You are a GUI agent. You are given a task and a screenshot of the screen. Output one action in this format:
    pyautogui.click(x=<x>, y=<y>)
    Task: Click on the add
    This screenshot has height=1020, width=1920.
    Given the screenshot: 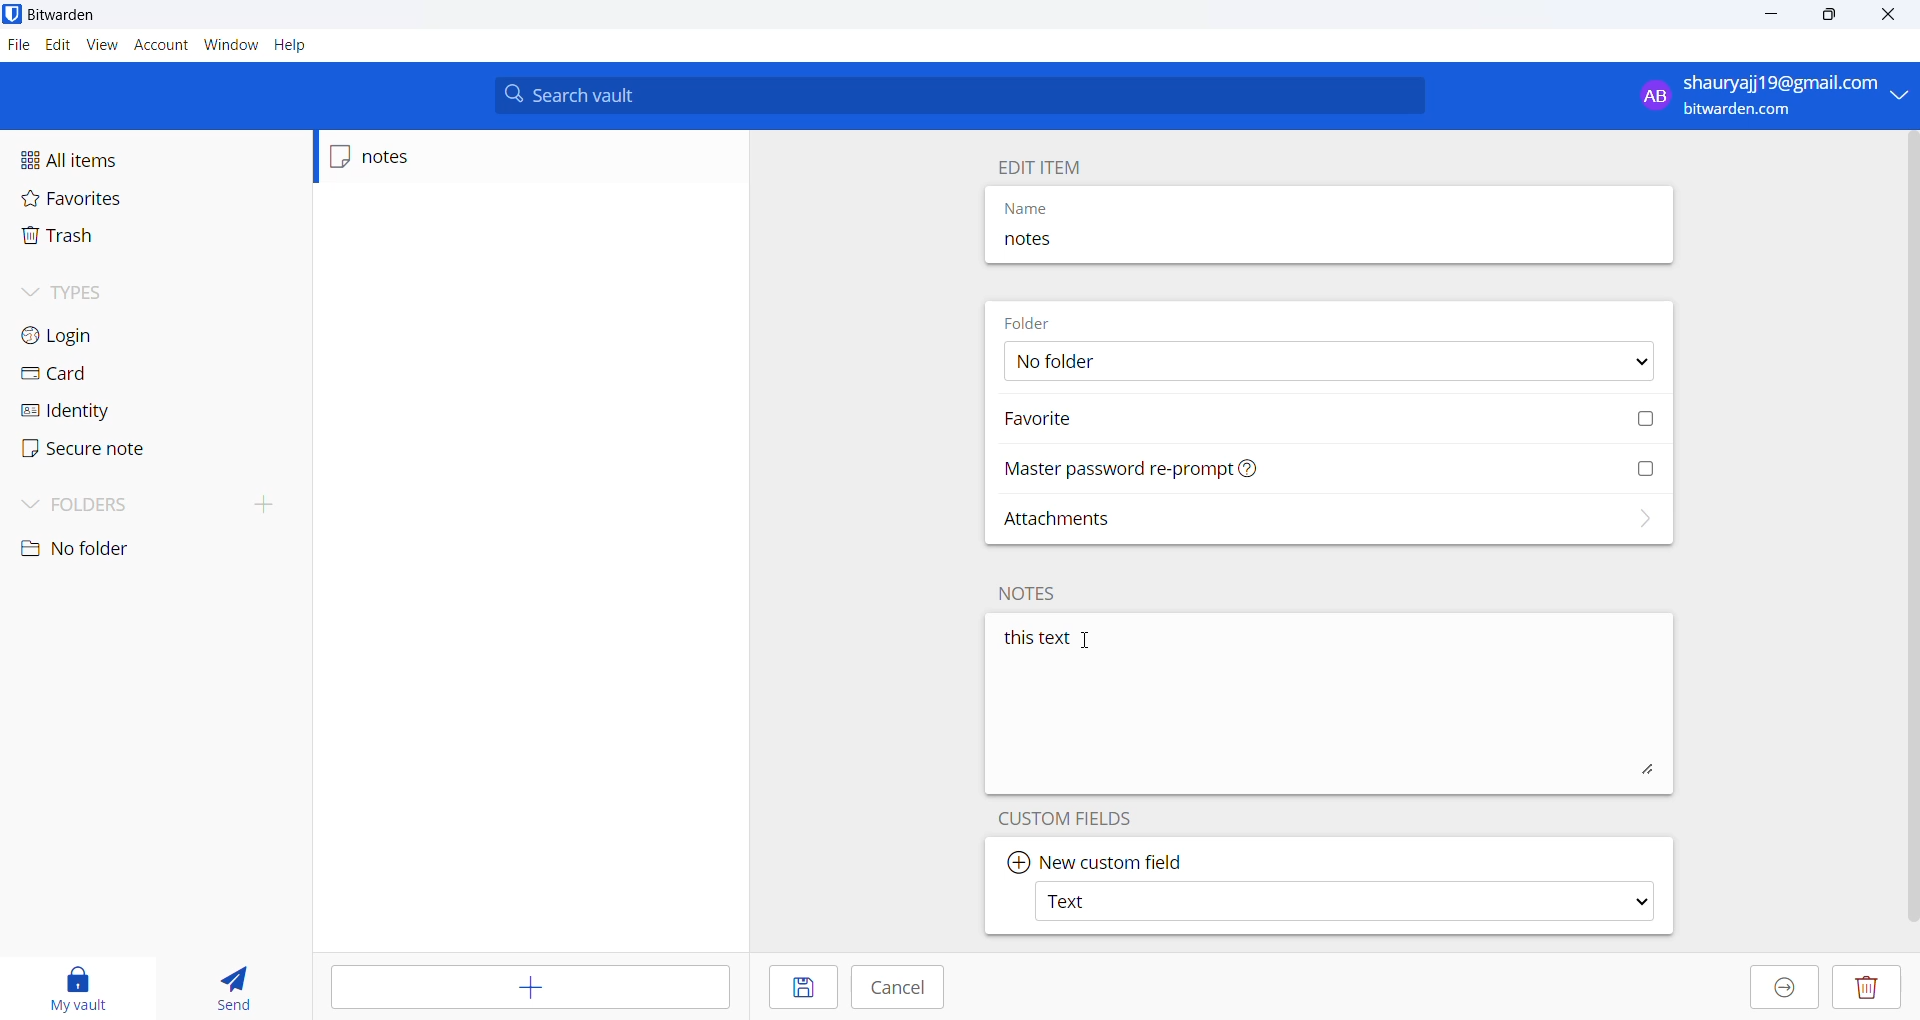 What is the action you would take?
    pyautogui.click(x=533, y=988)
    